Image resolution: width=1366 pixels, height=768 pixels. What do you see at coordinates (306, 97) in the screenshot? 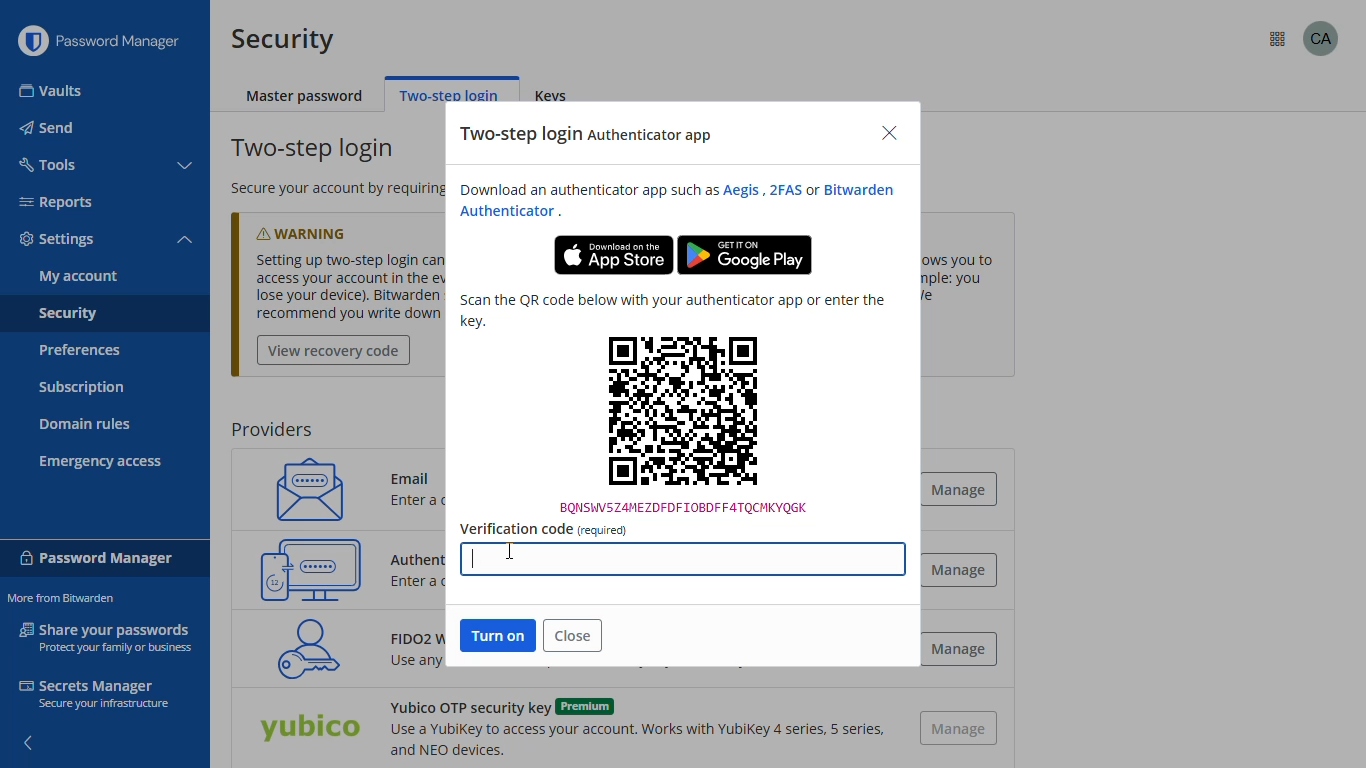
I see `master password` at bounding box center [306, 97].